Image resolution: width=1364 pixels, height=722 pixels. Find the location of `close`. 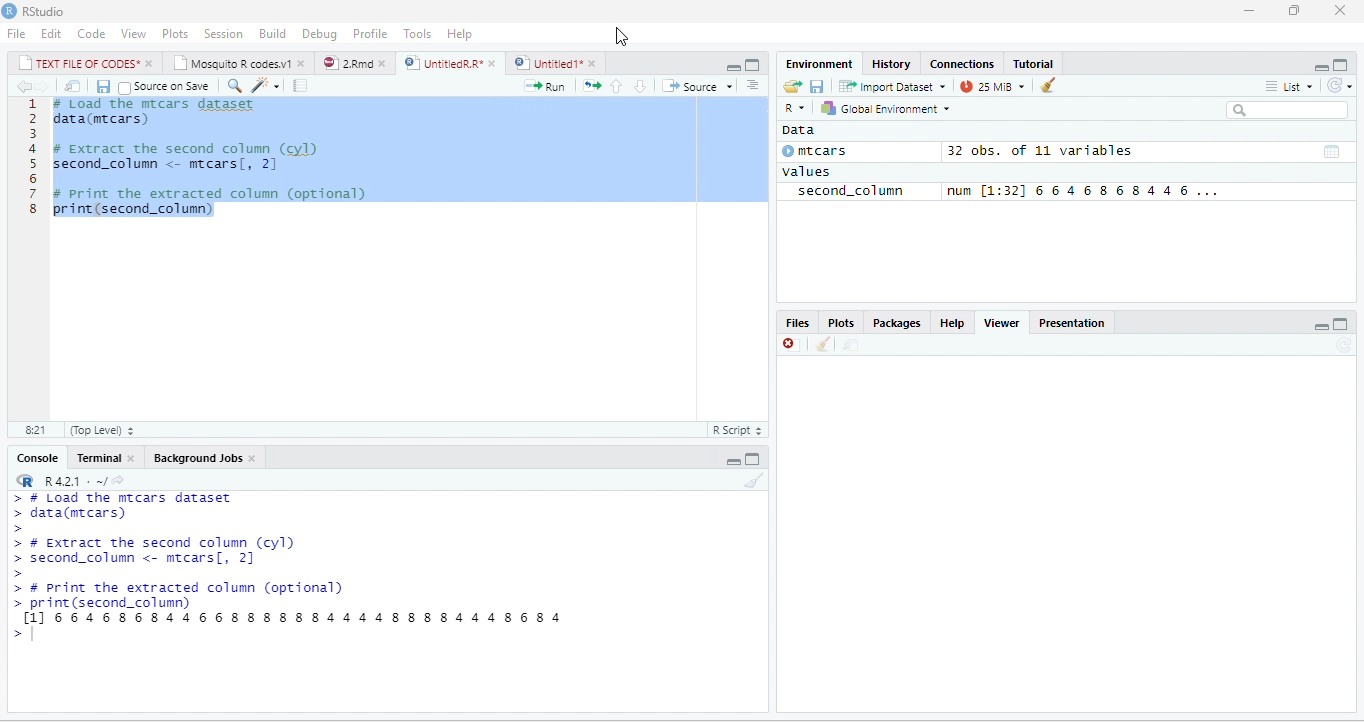

close is located at coordinates (304, 63).